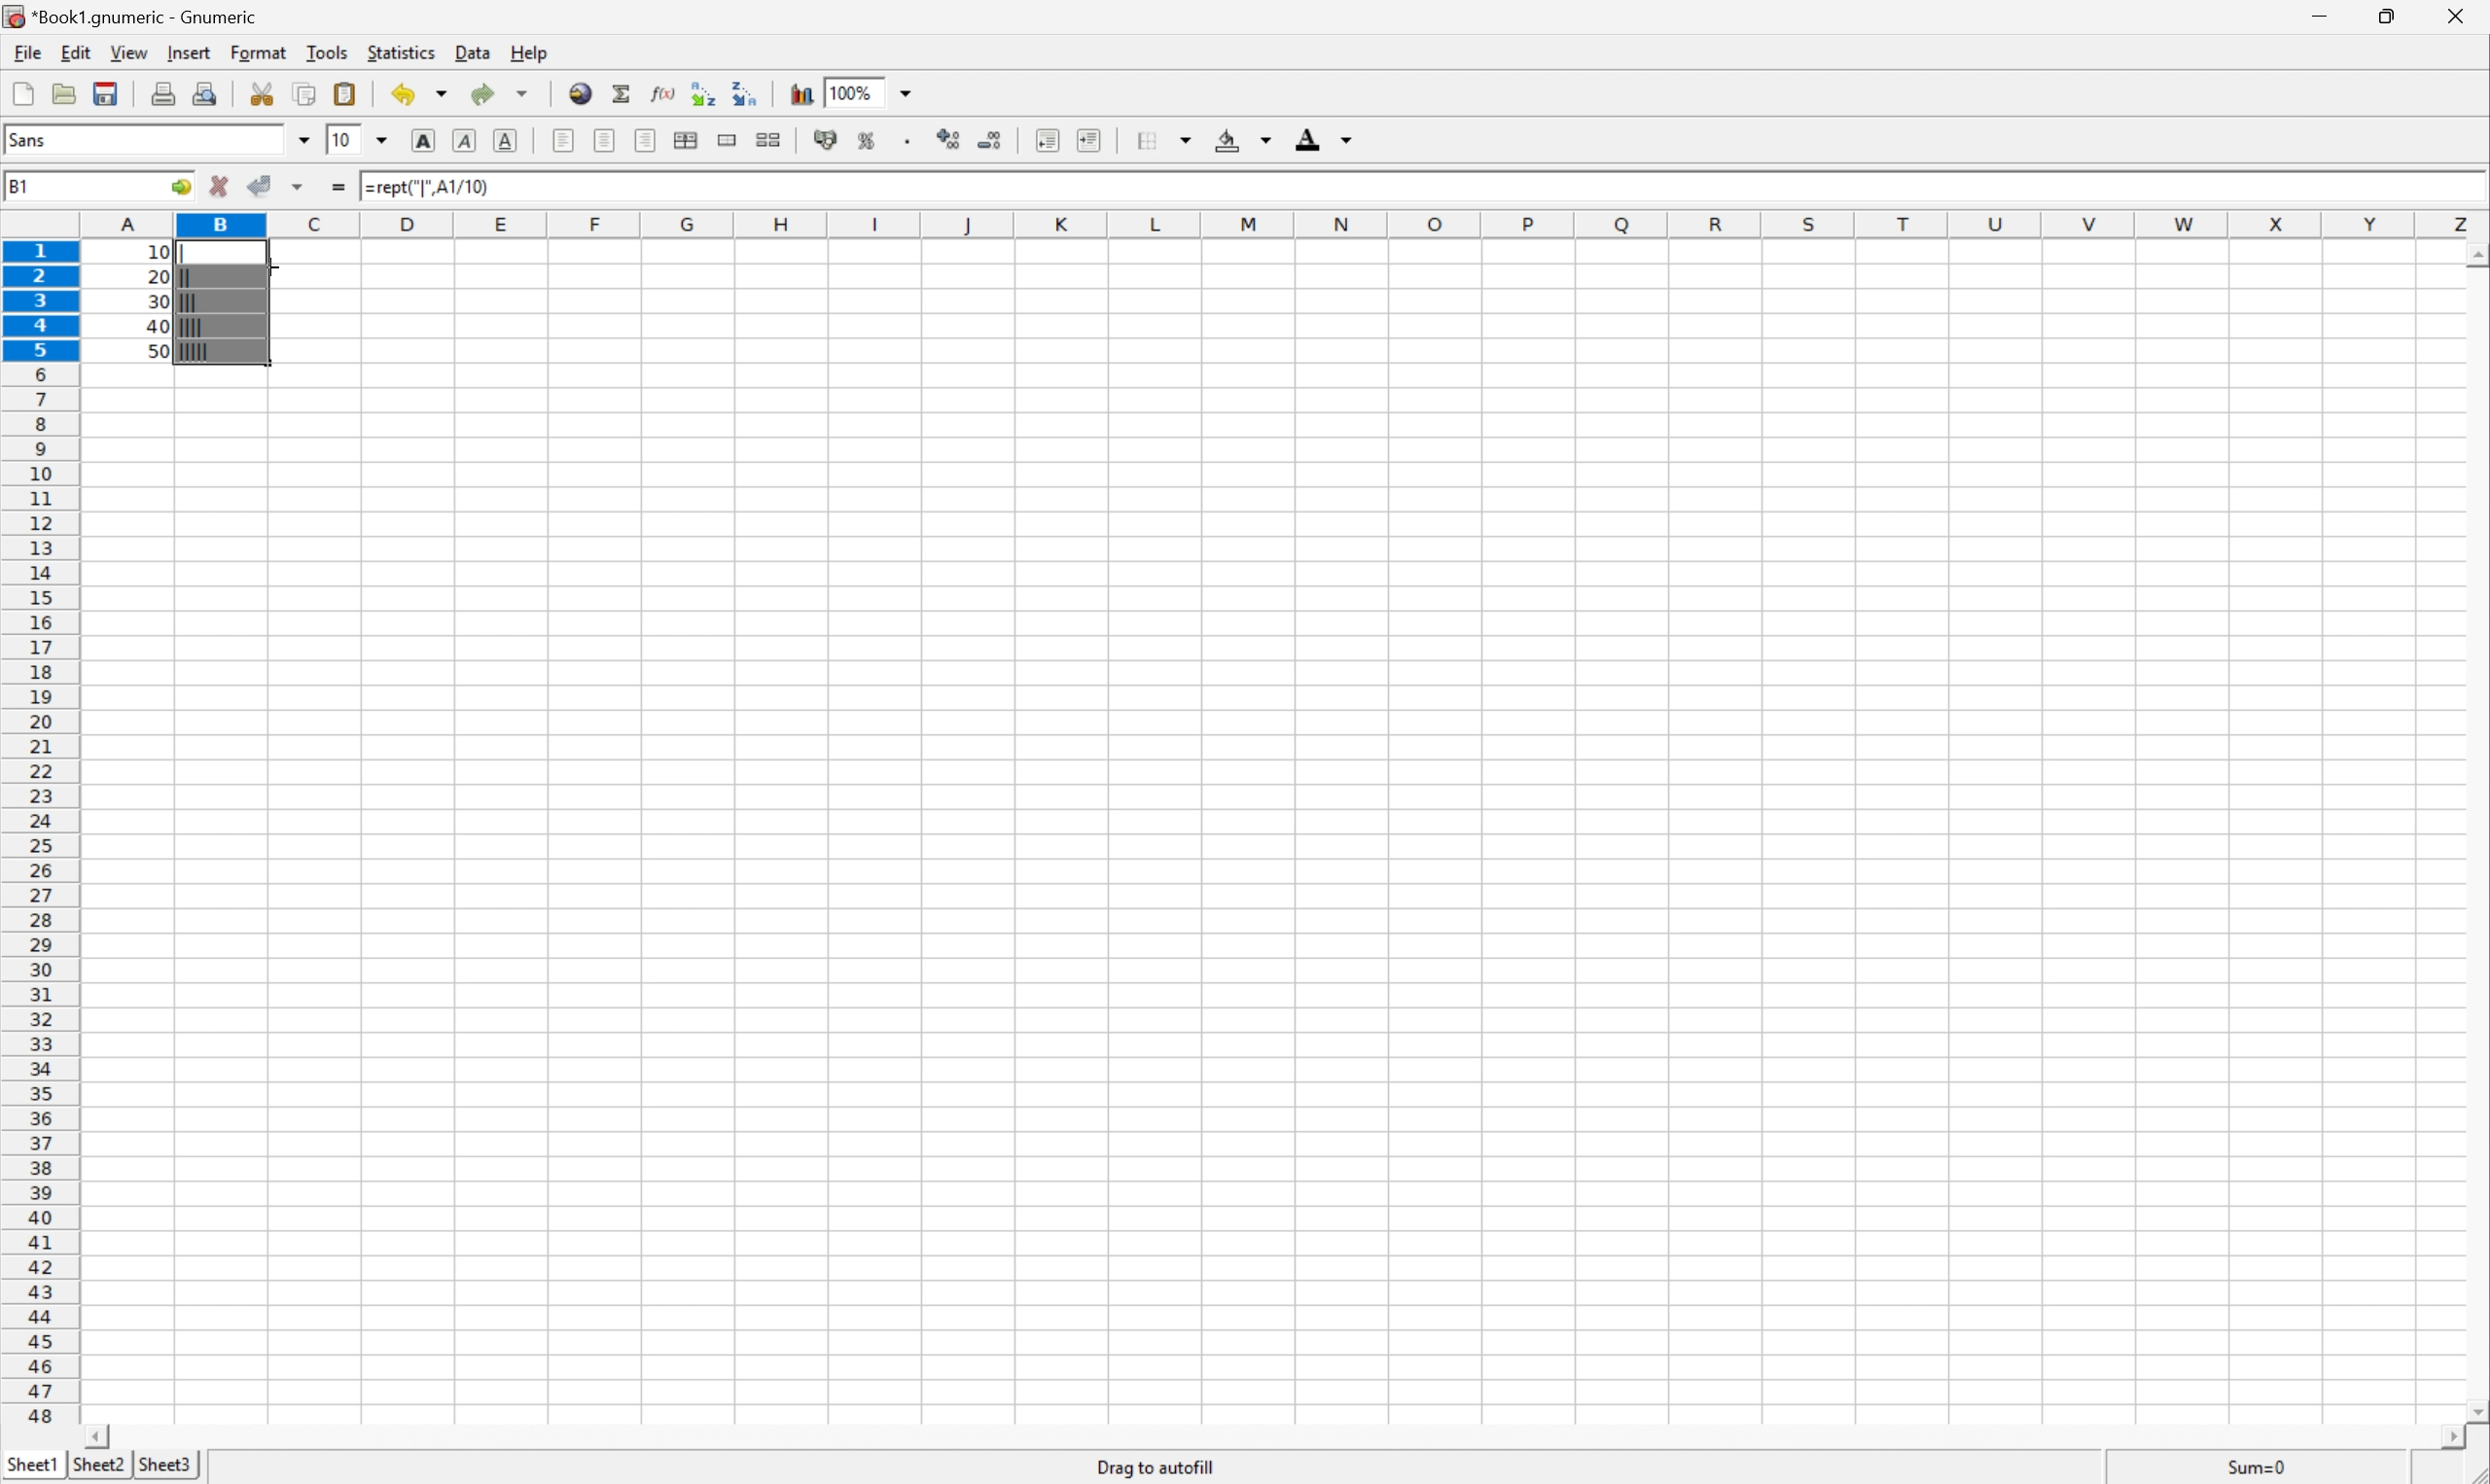 The image size is (2490, 1484). Describe the element at coordinates (433, 186) in the screenshot. I see `=REPT("|", A1/10)` at that location.